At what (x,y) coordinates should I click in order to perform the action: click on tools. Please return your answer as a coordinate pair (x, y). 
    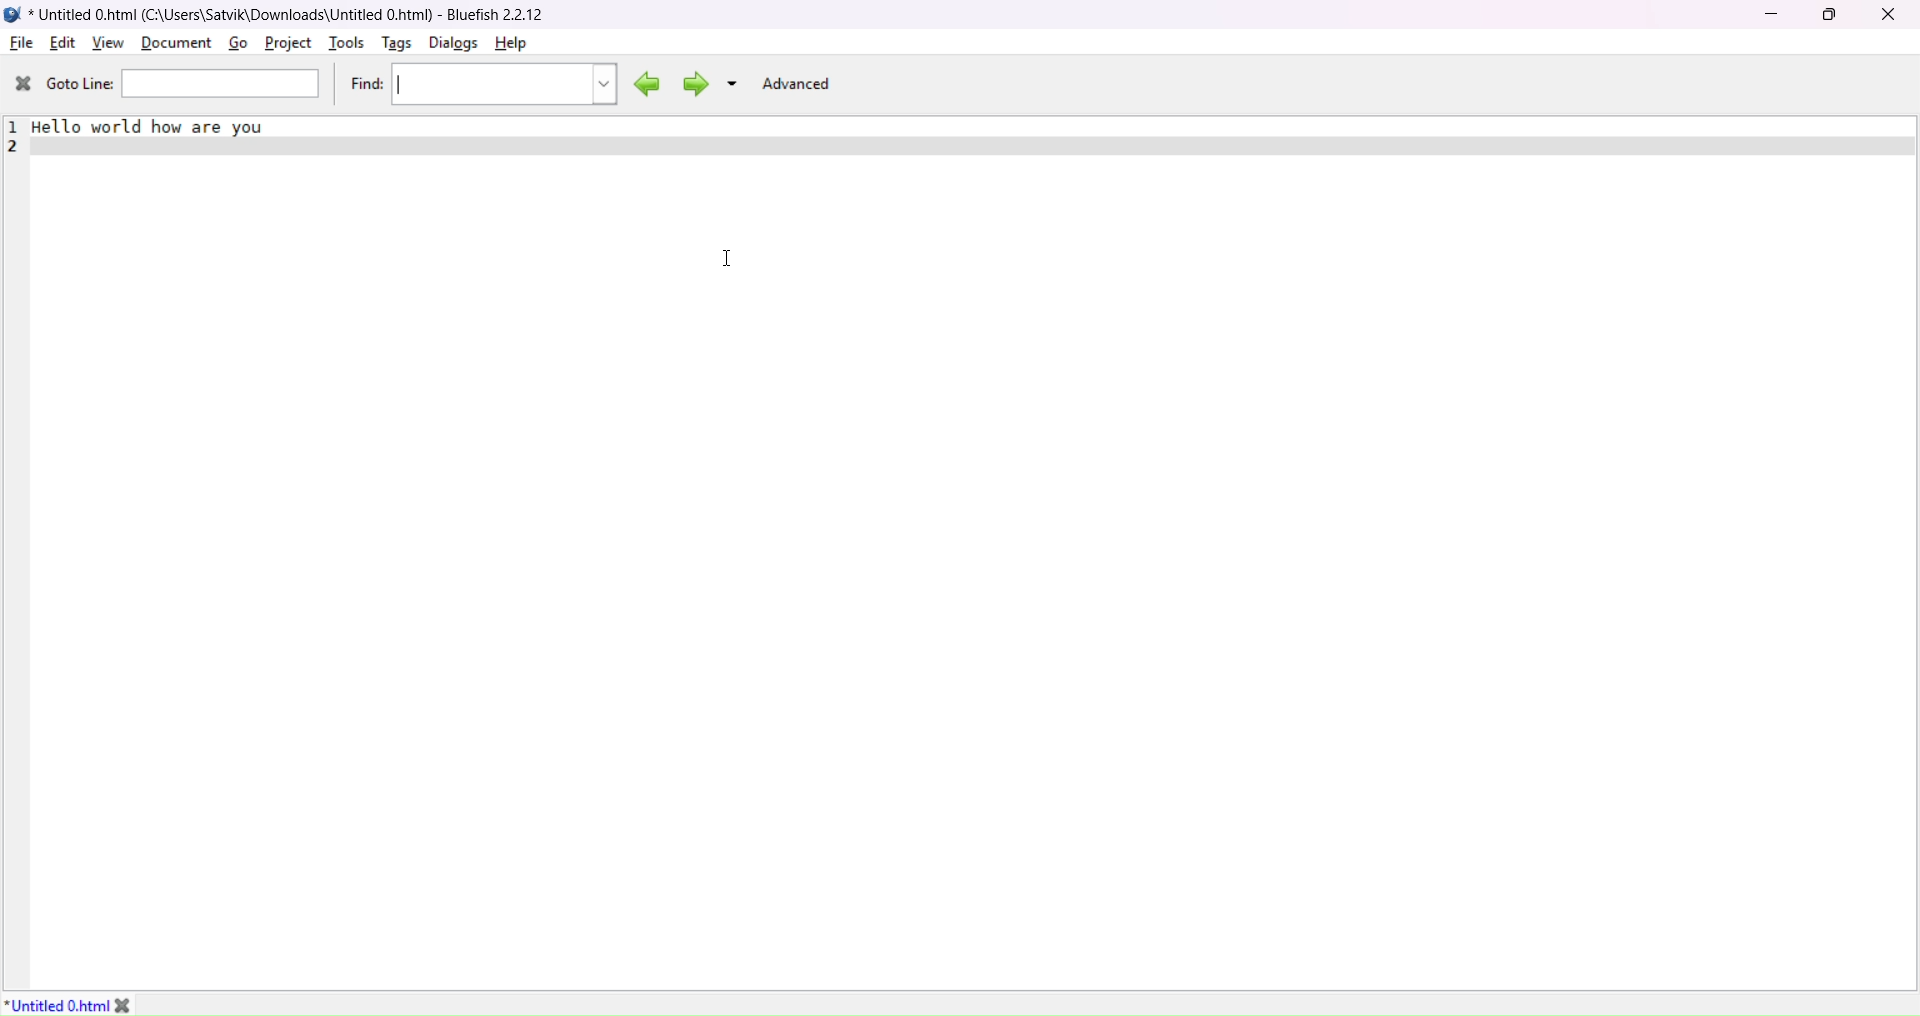
    Looking at the image, I should click on (344, 46).